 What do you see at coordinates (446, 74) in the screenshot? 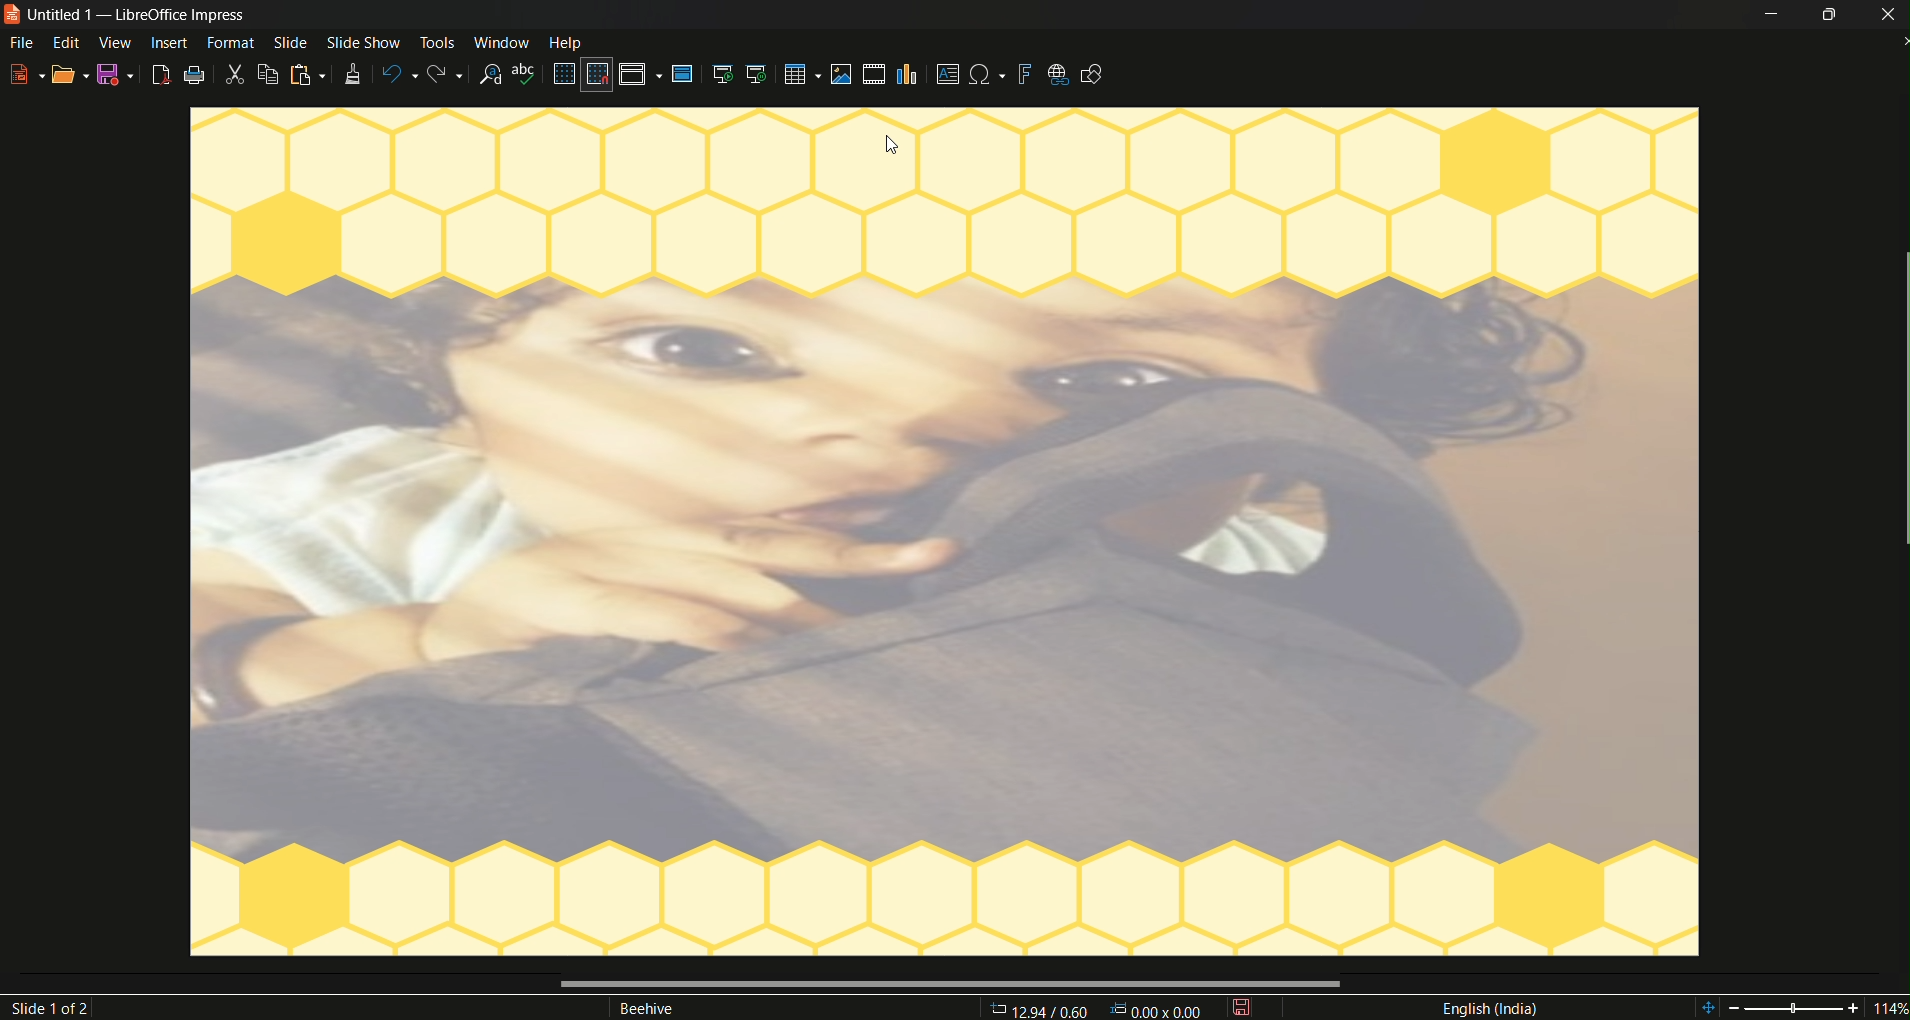
I see `redo` at bounding box center [446, 74].